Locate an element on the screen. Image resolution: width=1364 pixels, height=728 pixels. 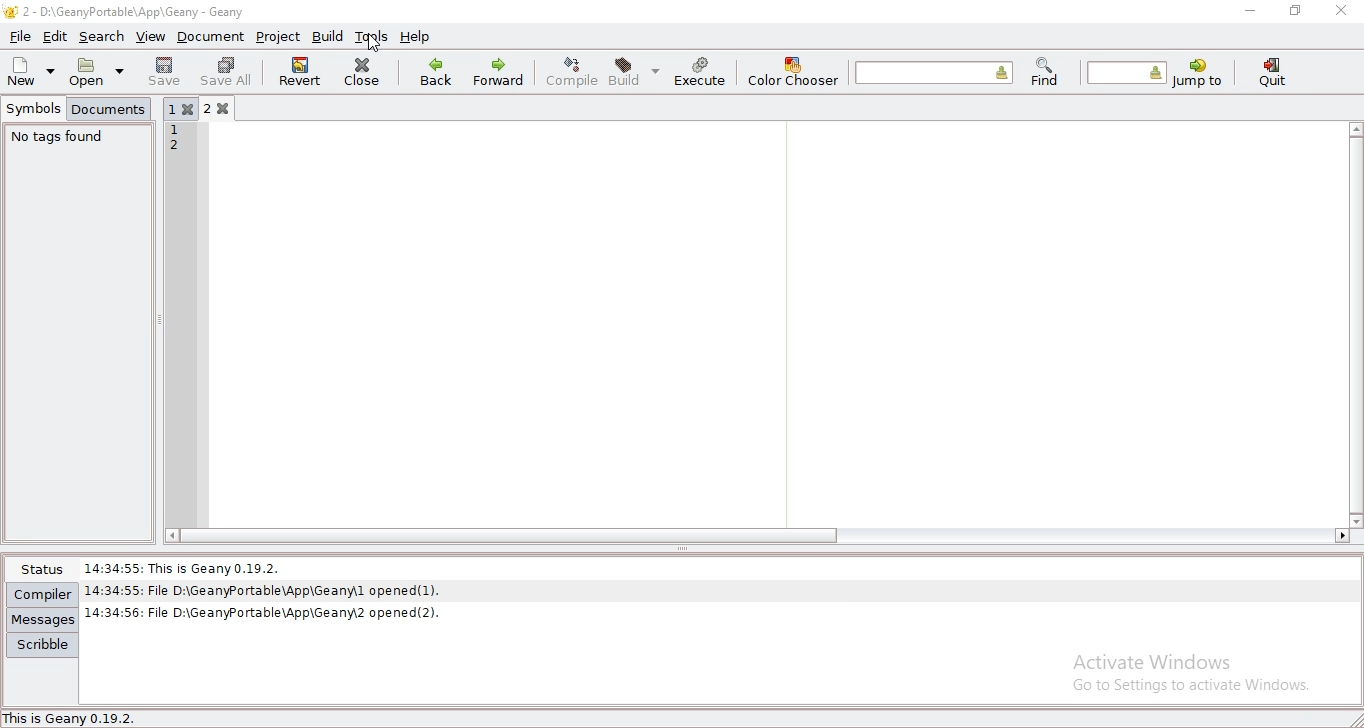
close is located at coordinates (1345, 9).